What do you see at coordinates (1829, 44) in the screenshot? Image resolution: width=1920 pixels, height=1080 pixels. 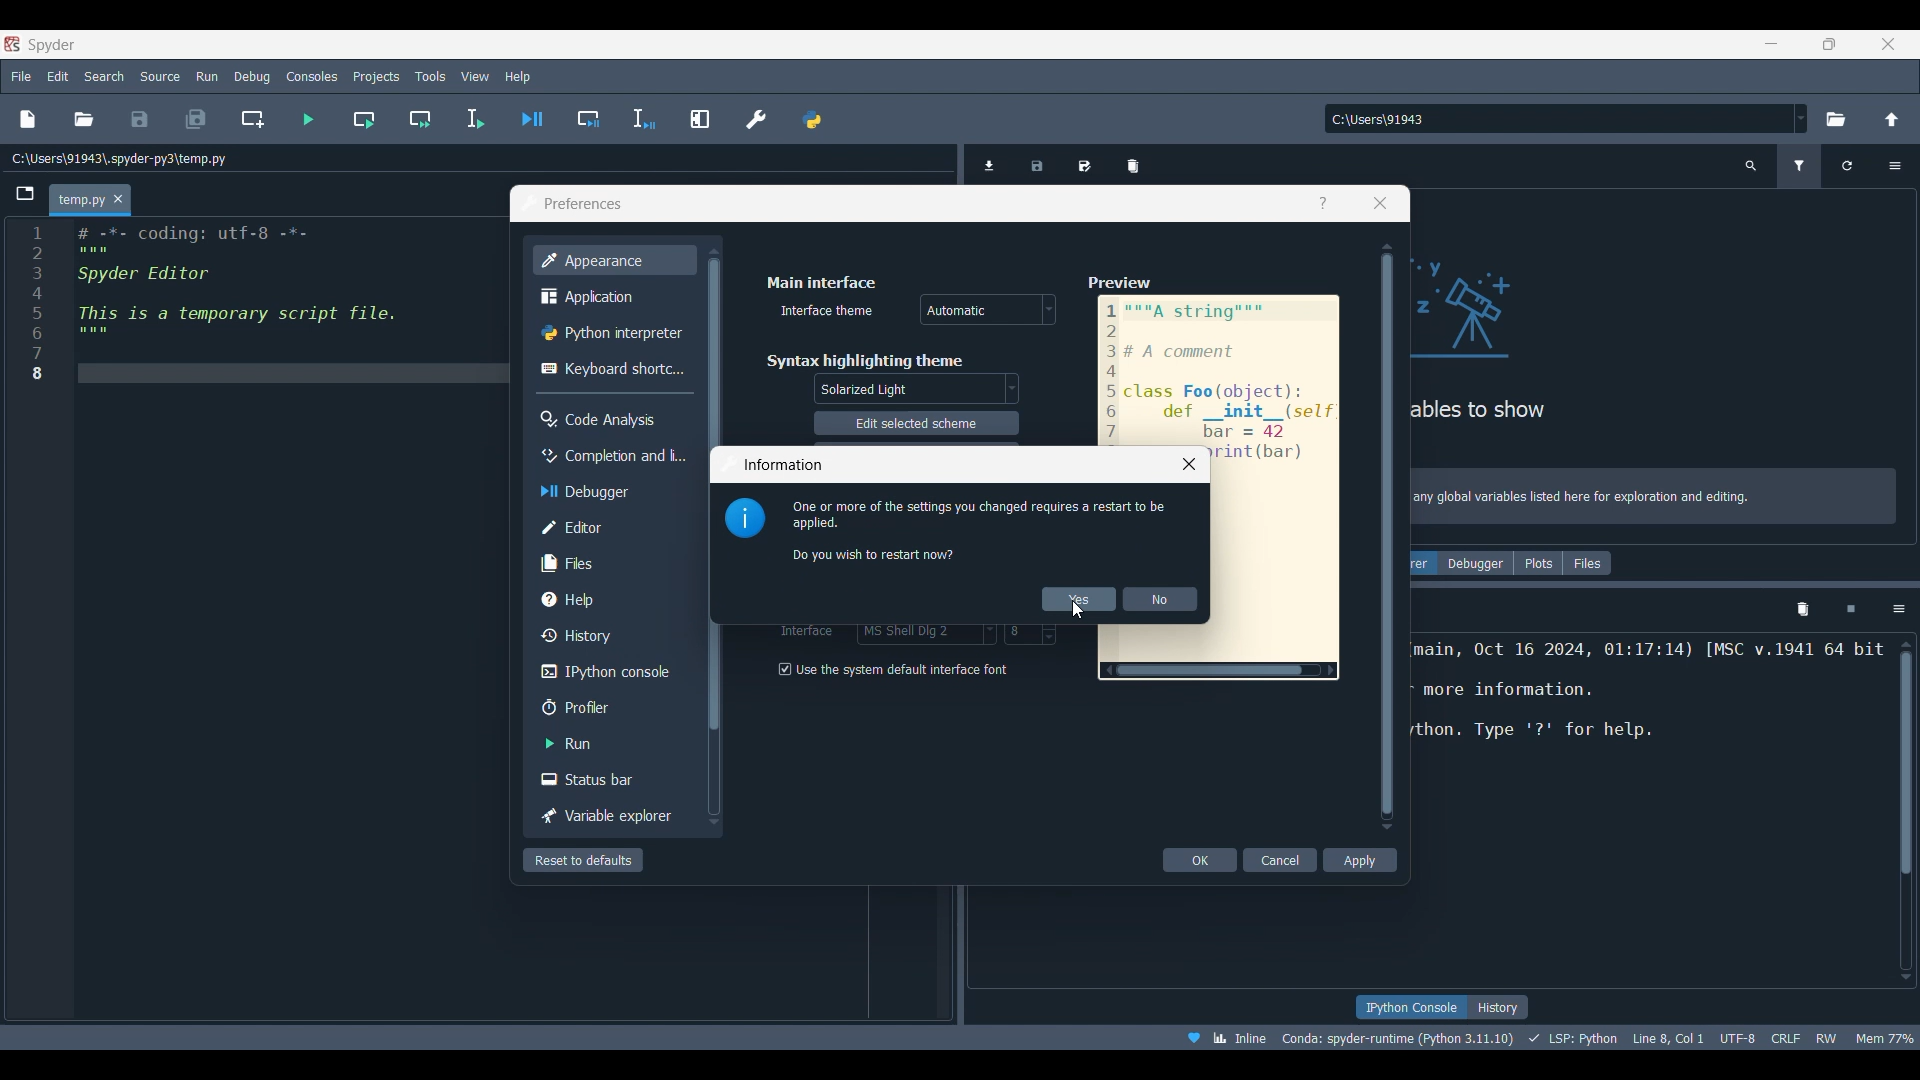 I see `Show in a smaller tab` at bounding box center [1829, 44].